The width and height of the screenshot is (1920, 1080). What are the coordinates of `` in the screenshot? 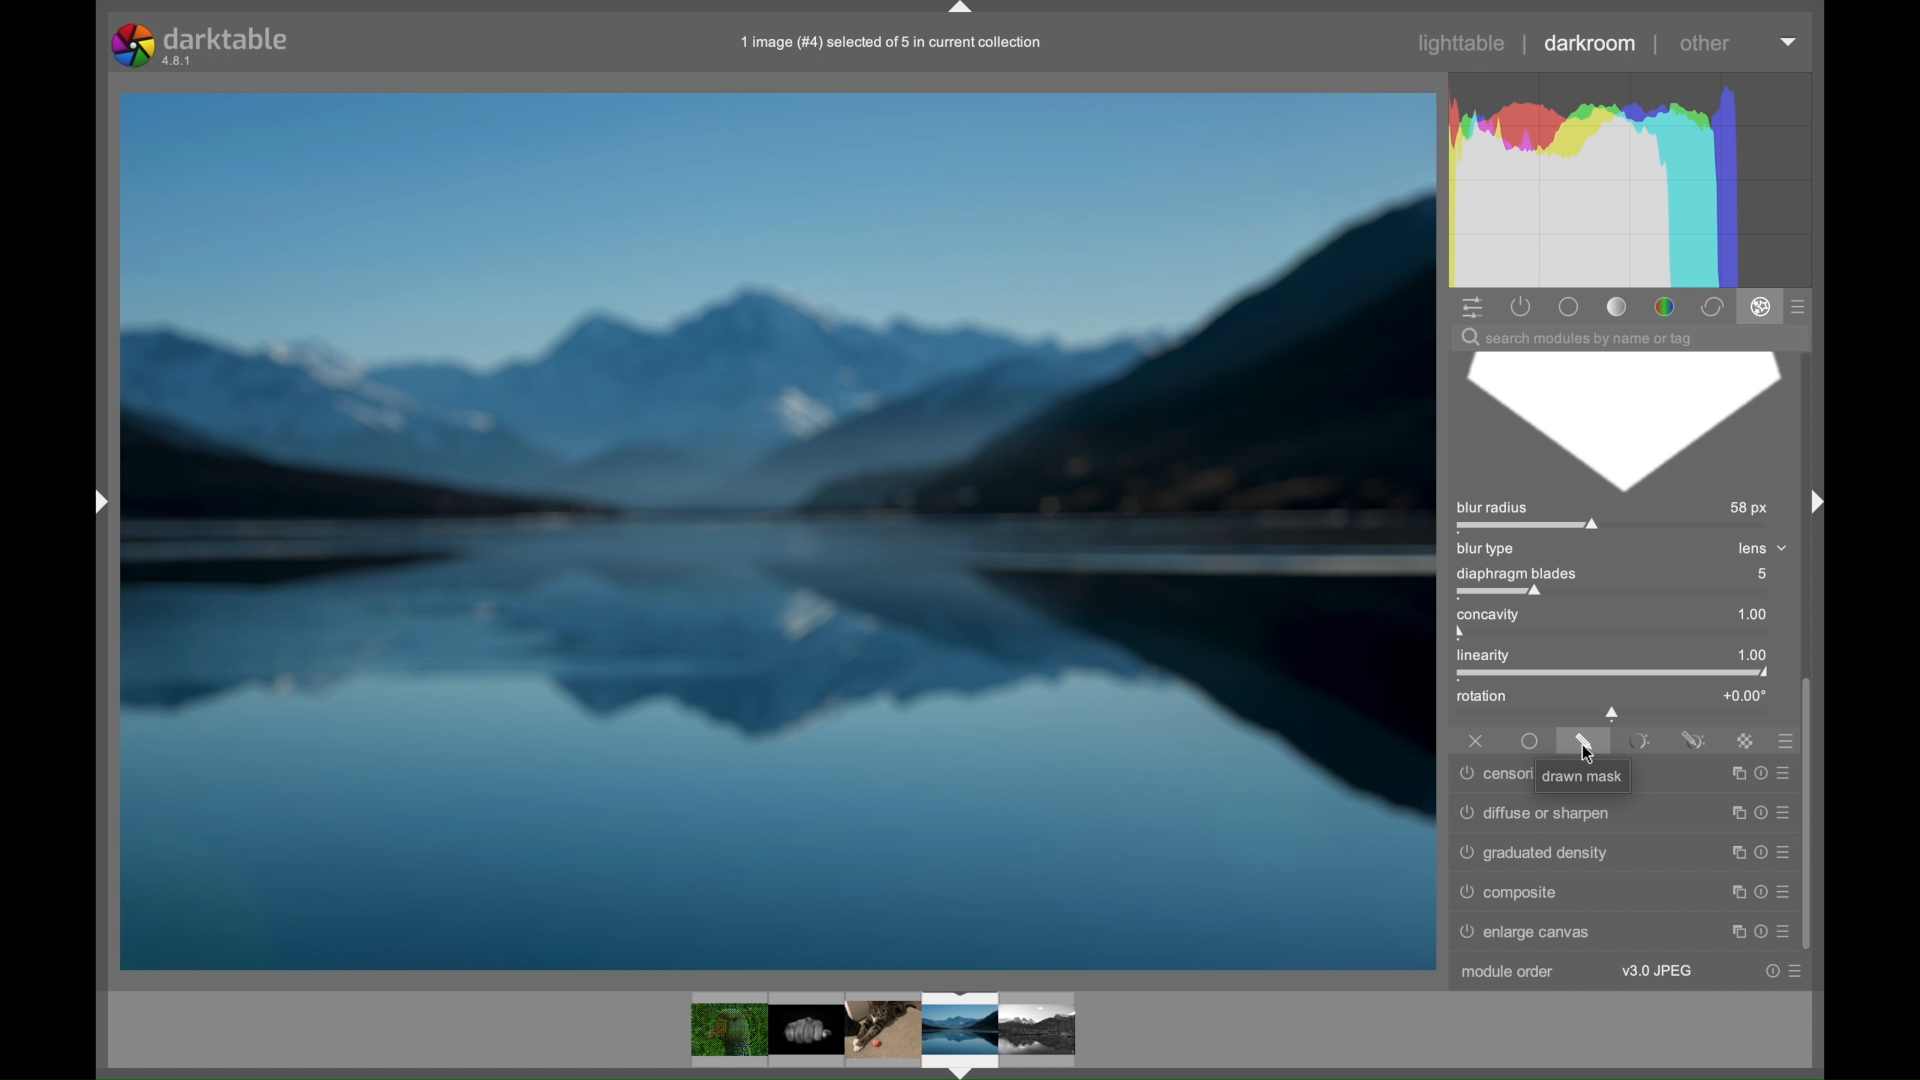 It's located at (88, 504).